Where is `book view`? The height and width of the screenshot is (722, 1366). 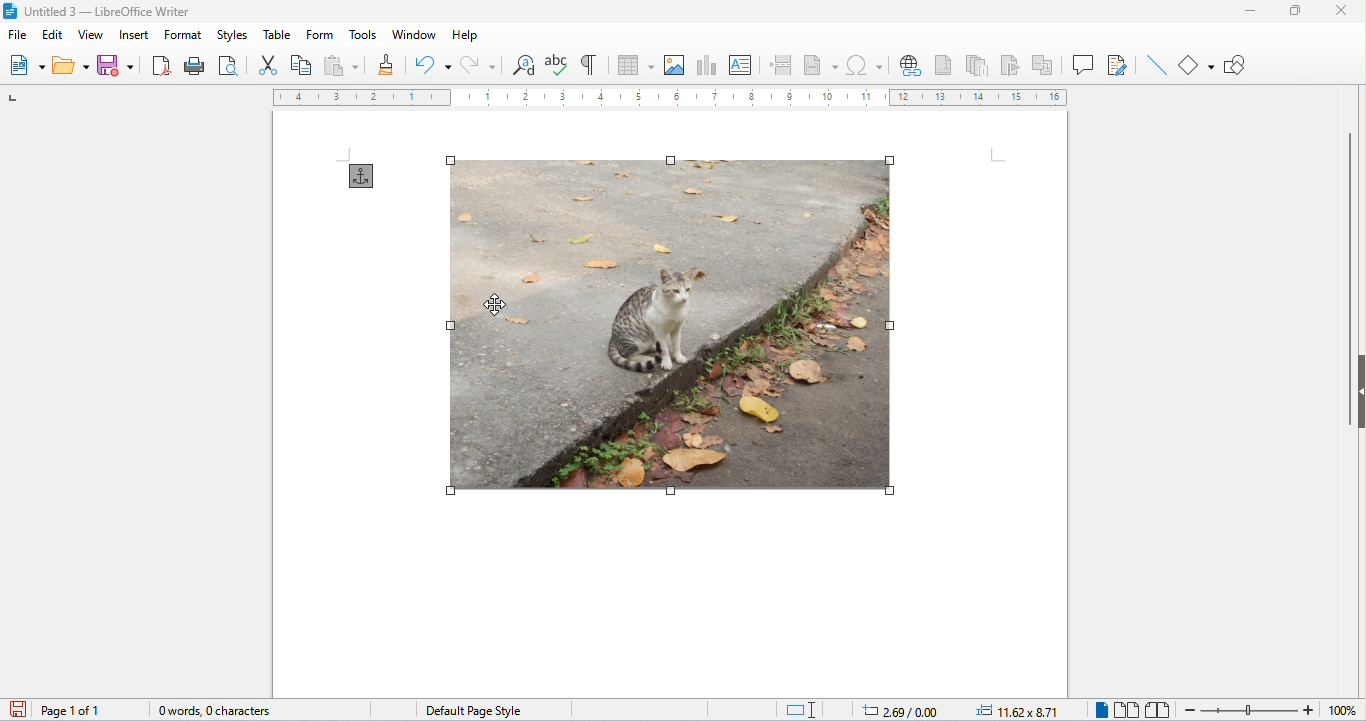
book view is located at coordinates (1157, 710).